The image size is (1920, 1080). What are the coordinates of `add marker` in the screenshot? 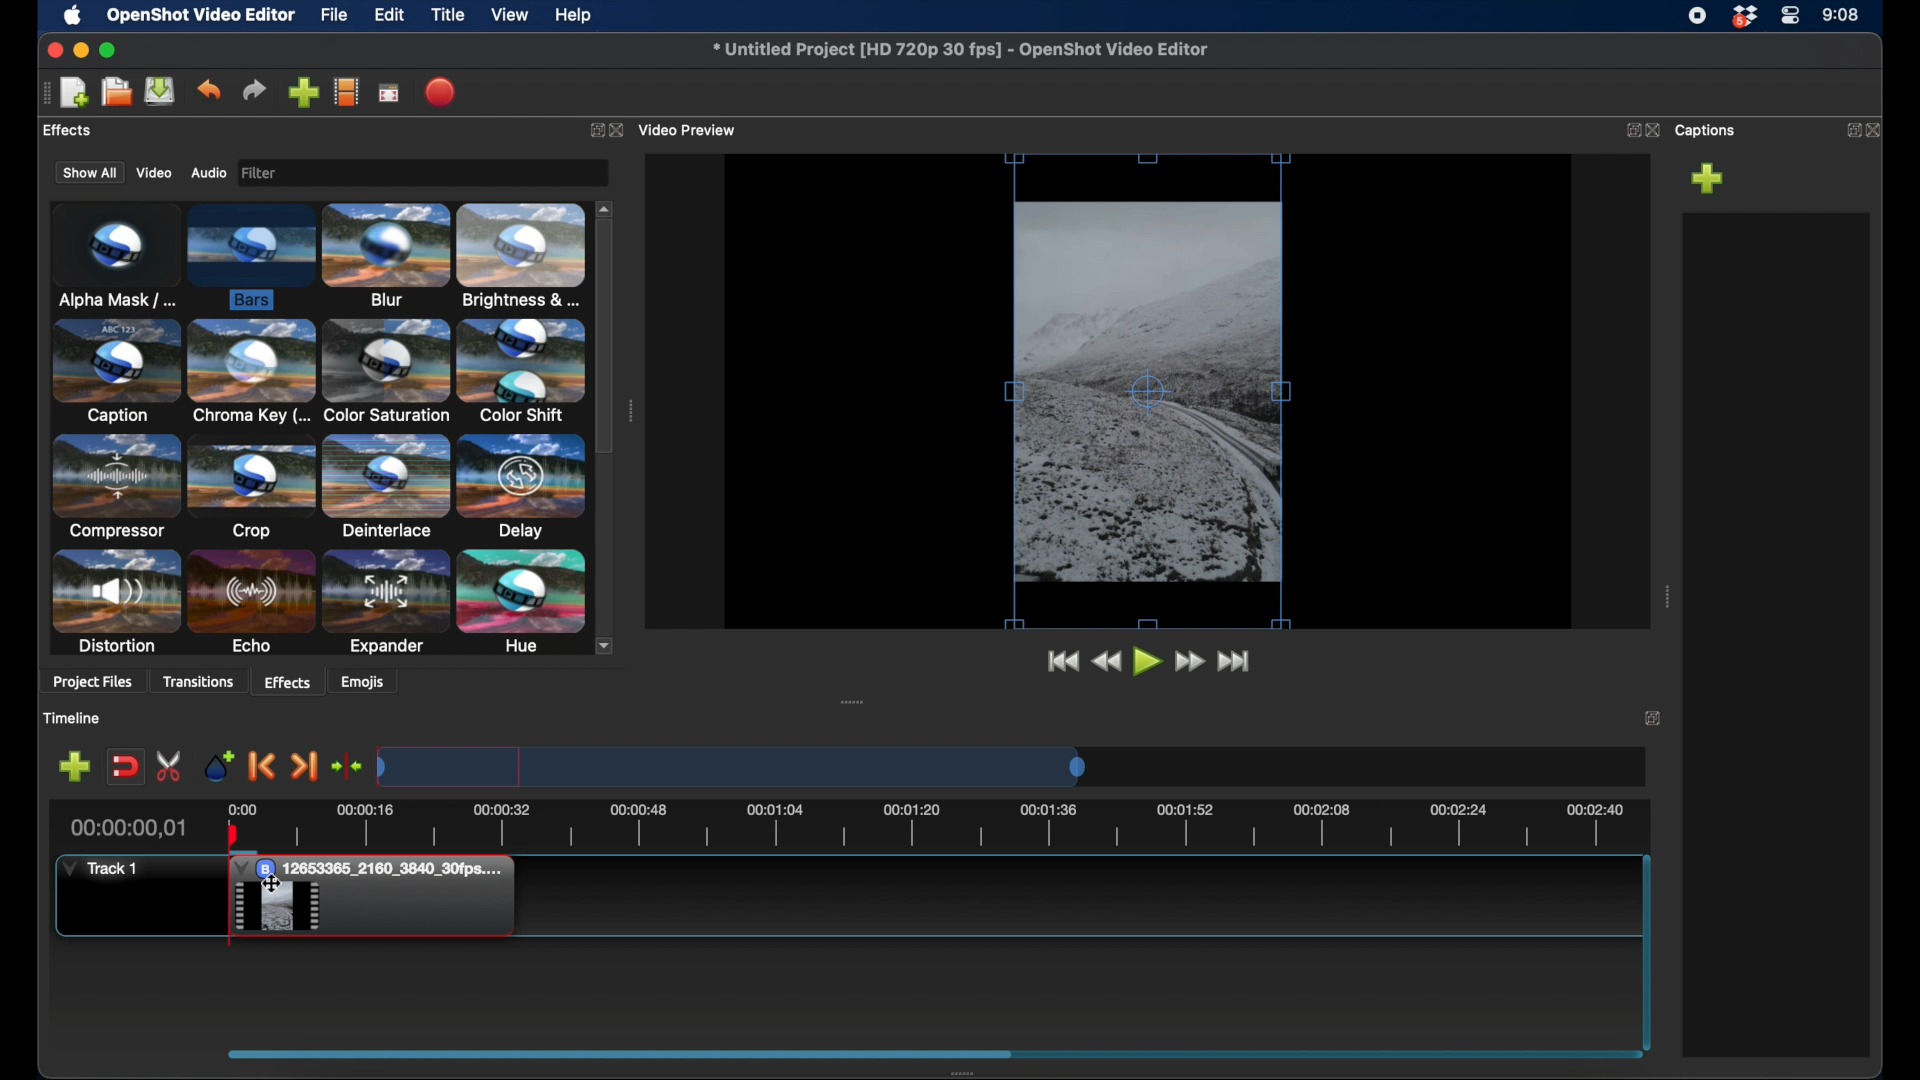 It's located at (221, 766).